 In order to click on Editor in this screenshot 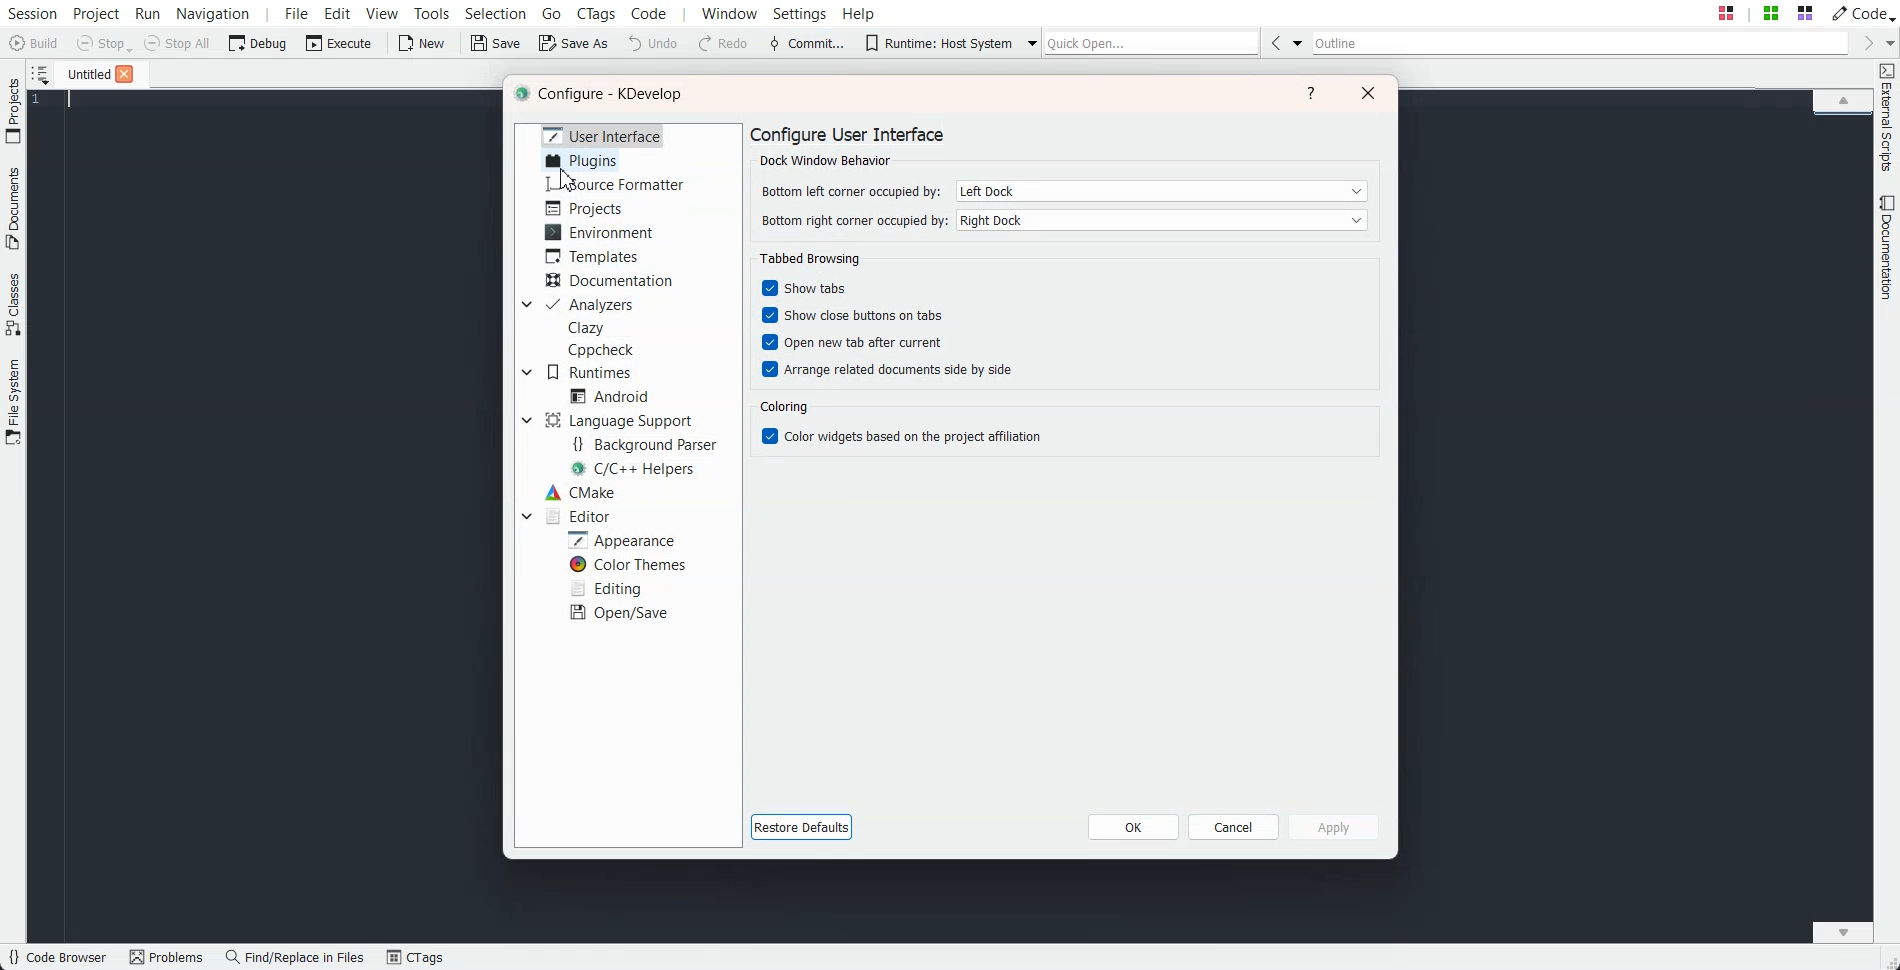, I will do `click(576, 515)`.